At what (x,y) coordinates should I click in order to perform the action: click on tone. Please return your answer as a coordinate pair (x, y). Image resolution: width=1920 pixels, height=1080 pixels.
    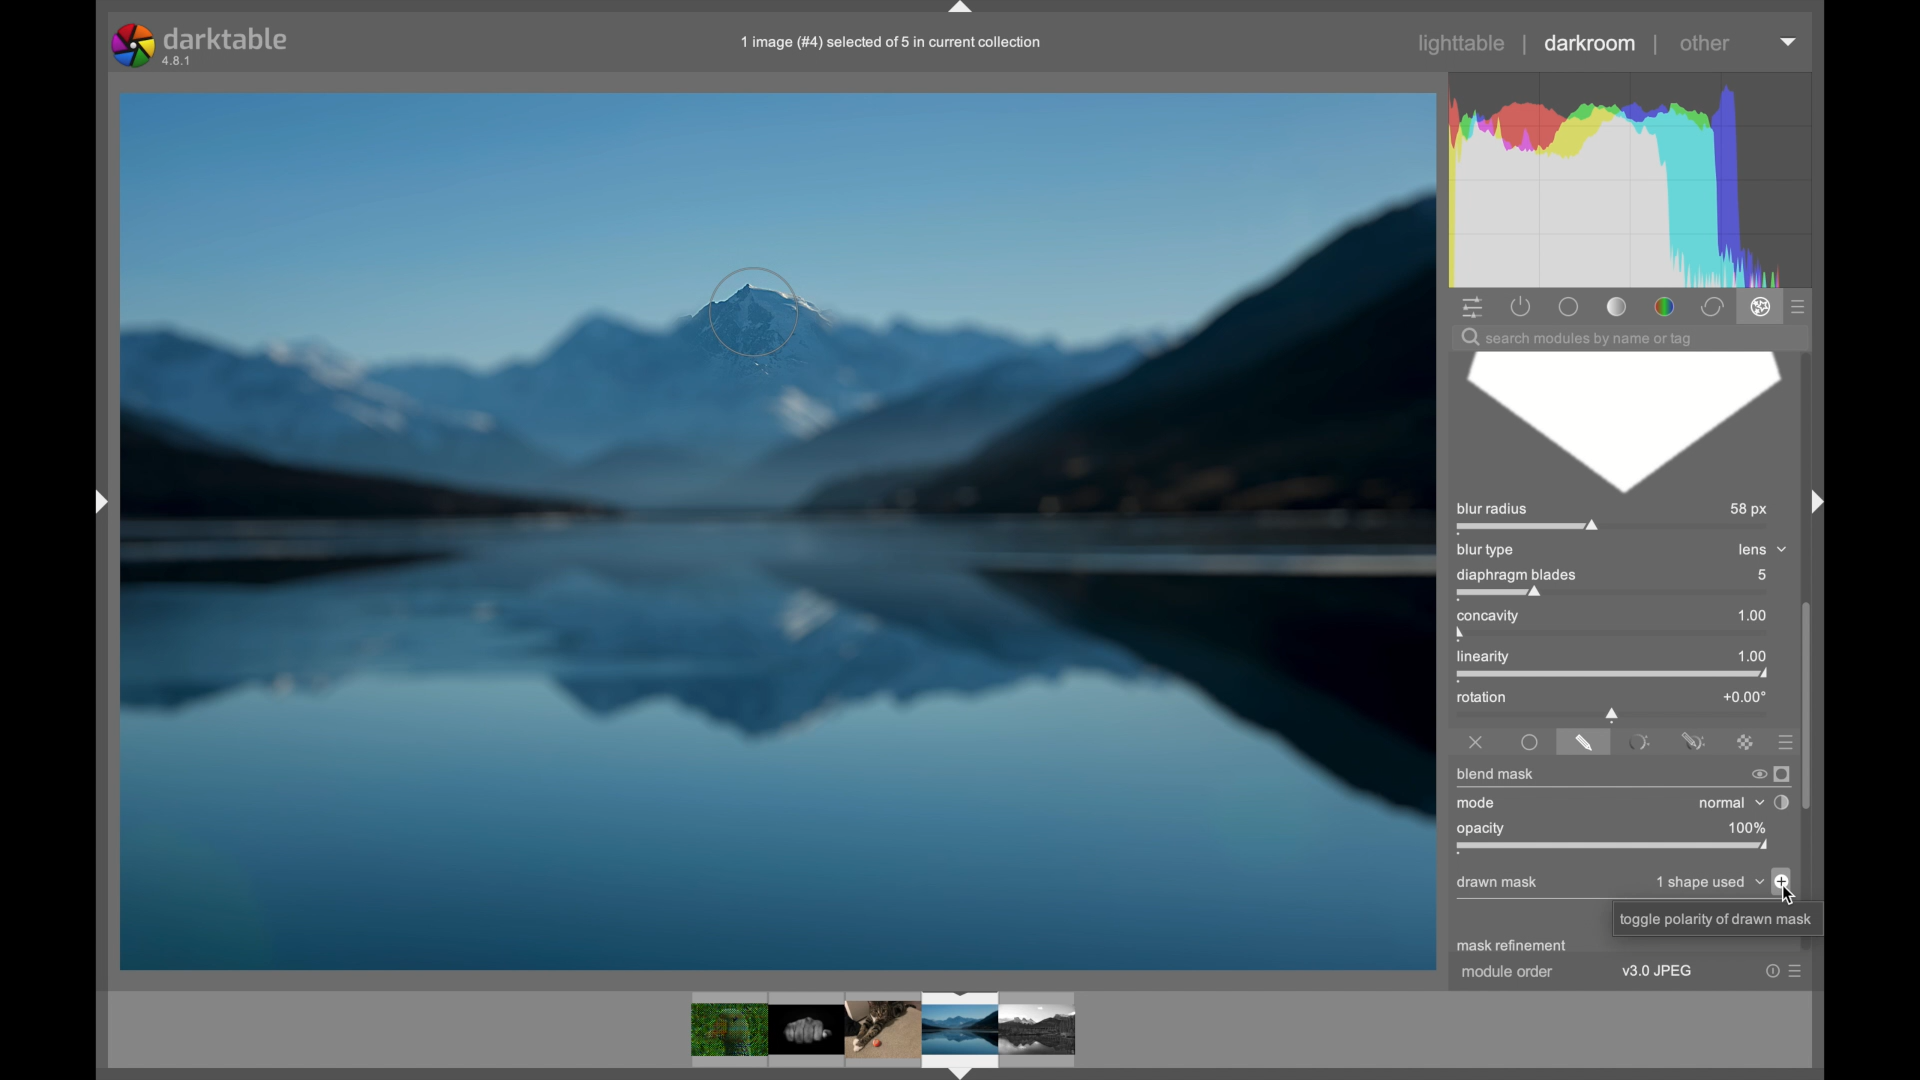
    Looking at the image, I should click on (1616, 306).